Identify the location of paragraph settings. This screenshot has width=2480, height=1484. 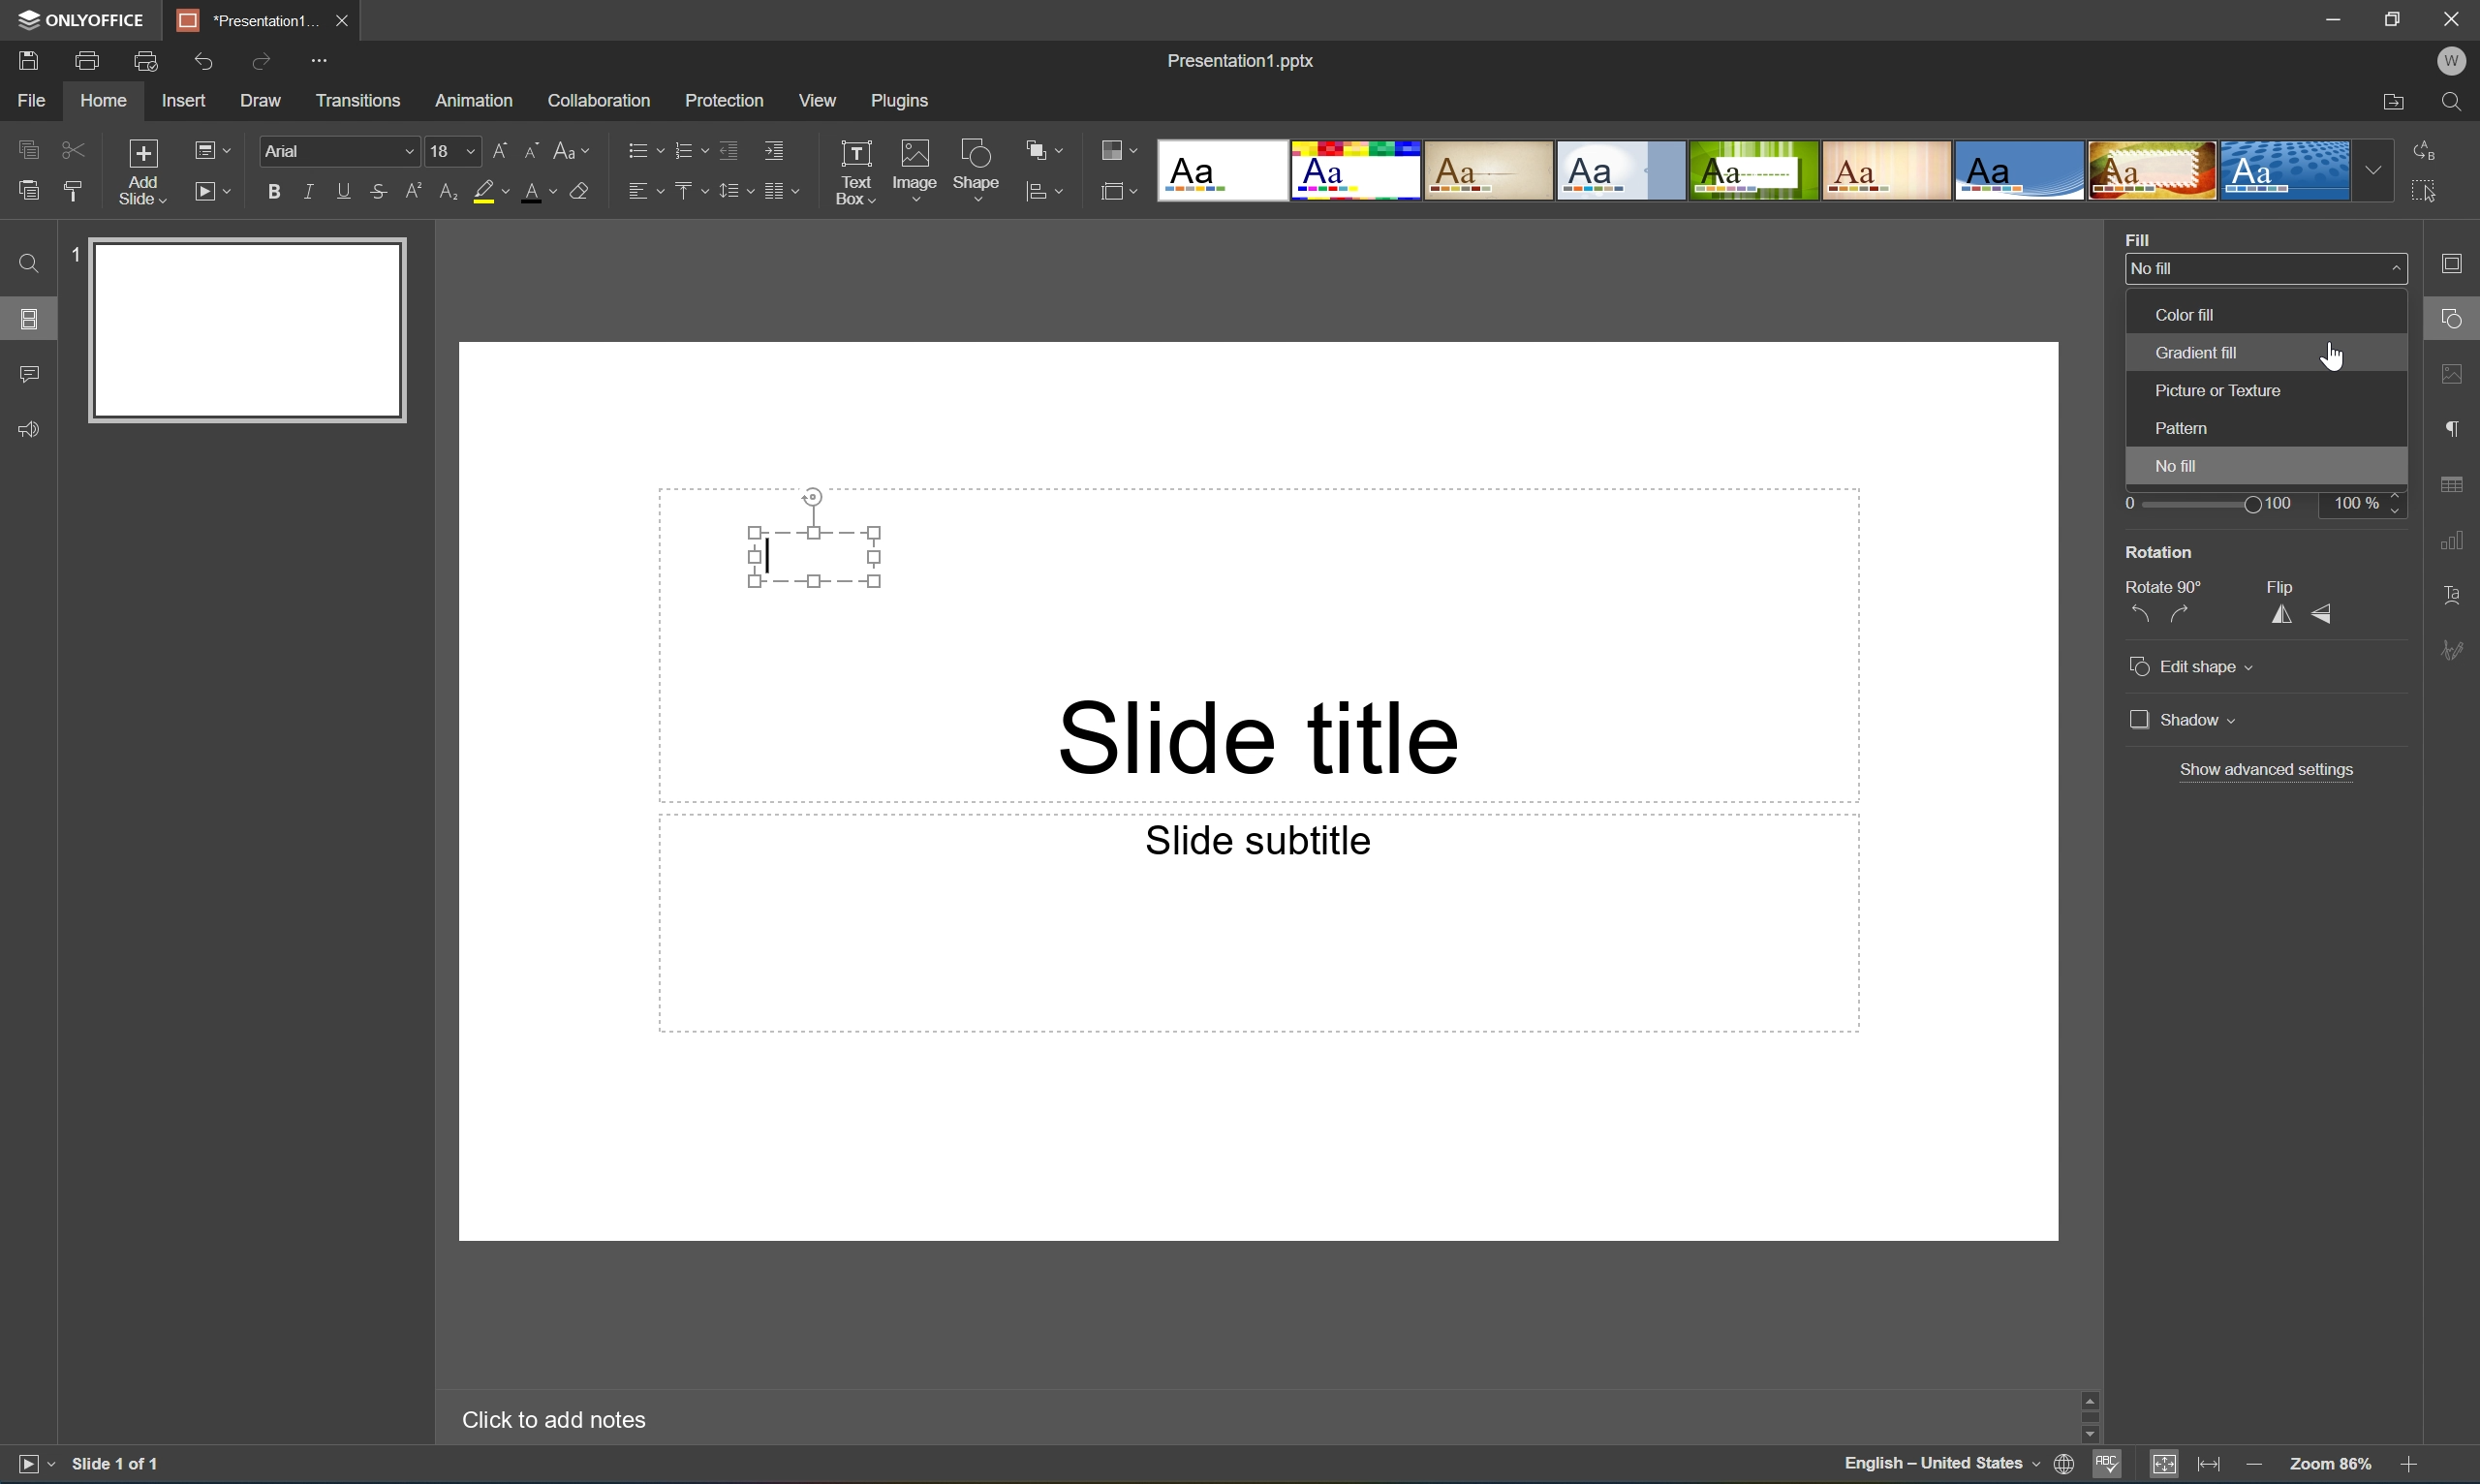
(2457, 425).